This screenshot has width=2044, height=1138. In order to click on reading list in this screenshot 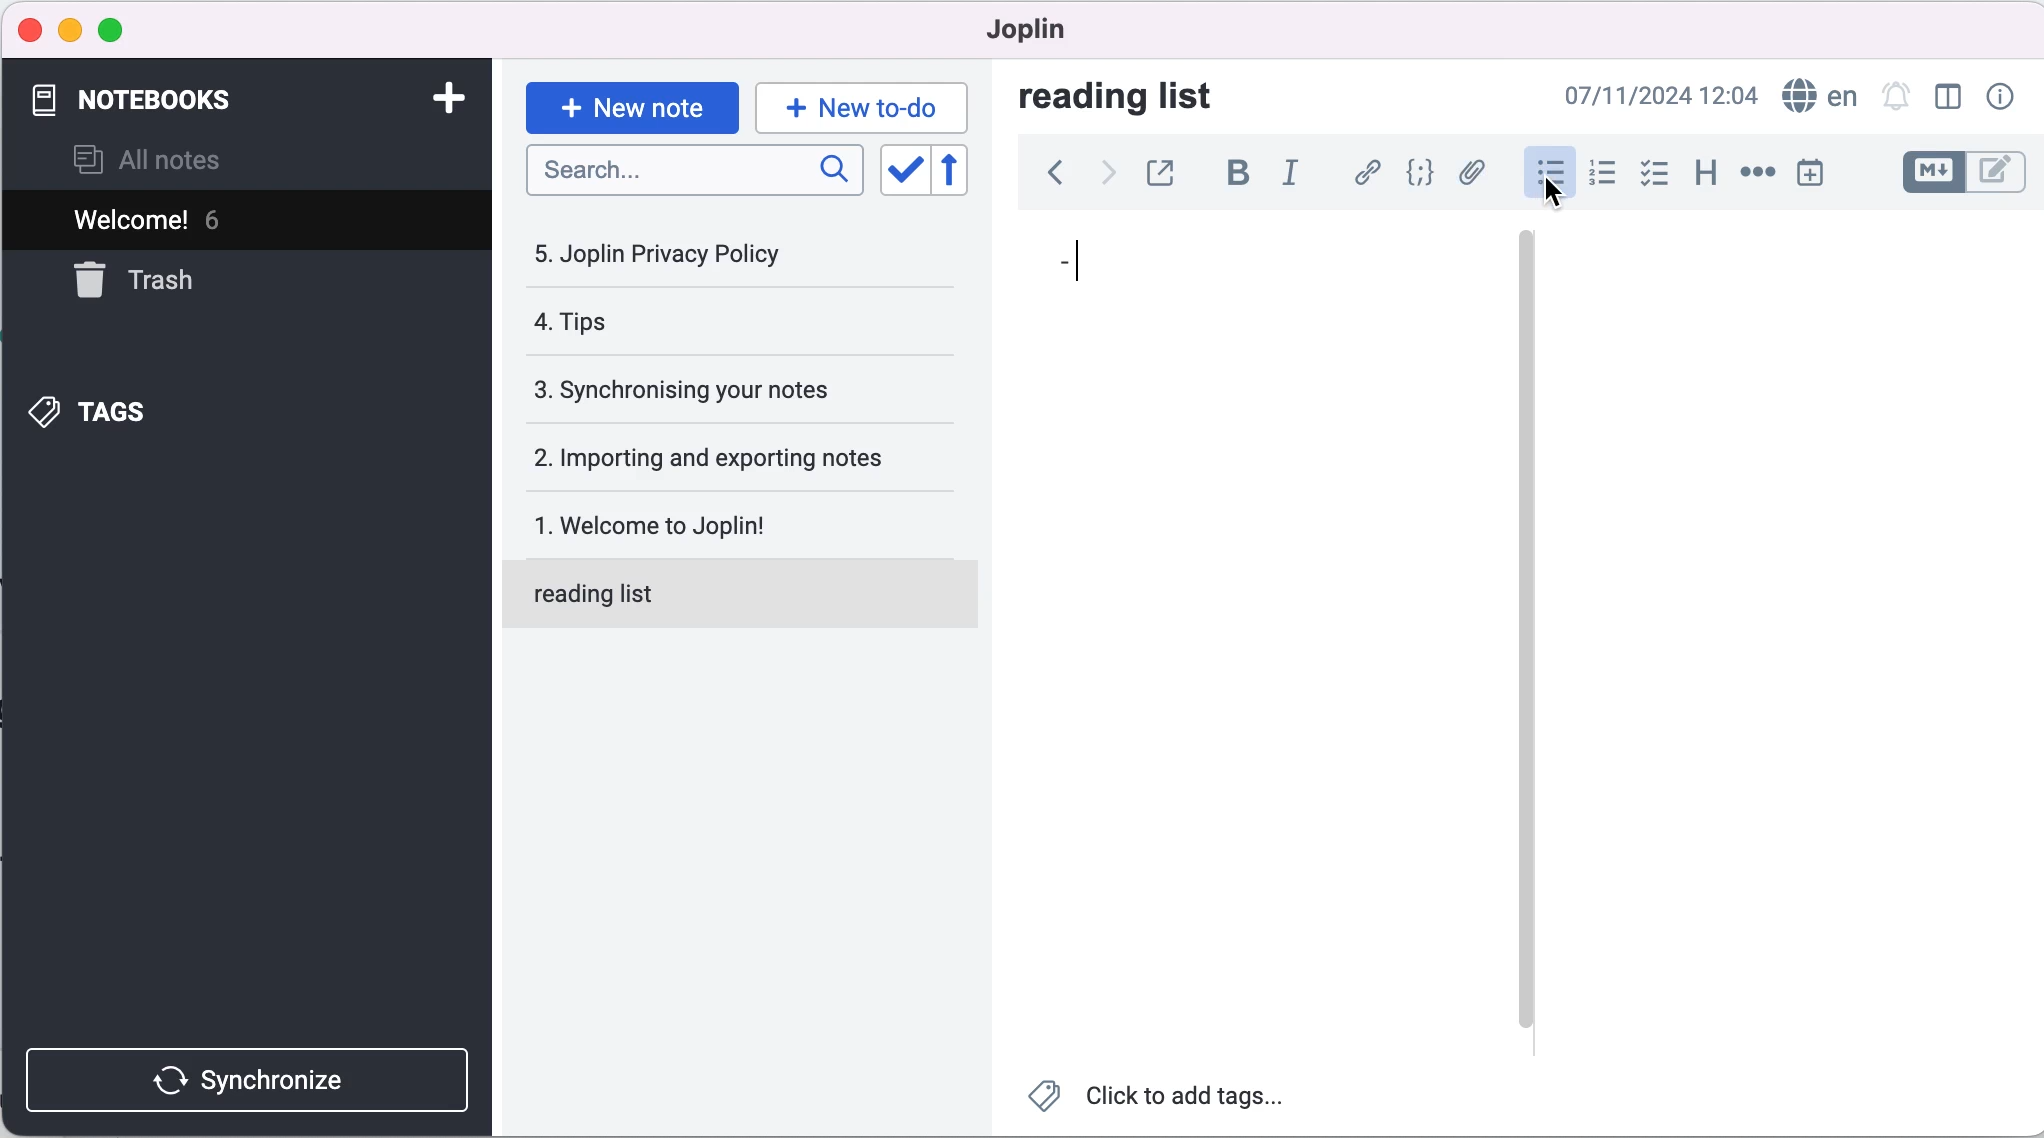, I will do `click(1140, 98)`.